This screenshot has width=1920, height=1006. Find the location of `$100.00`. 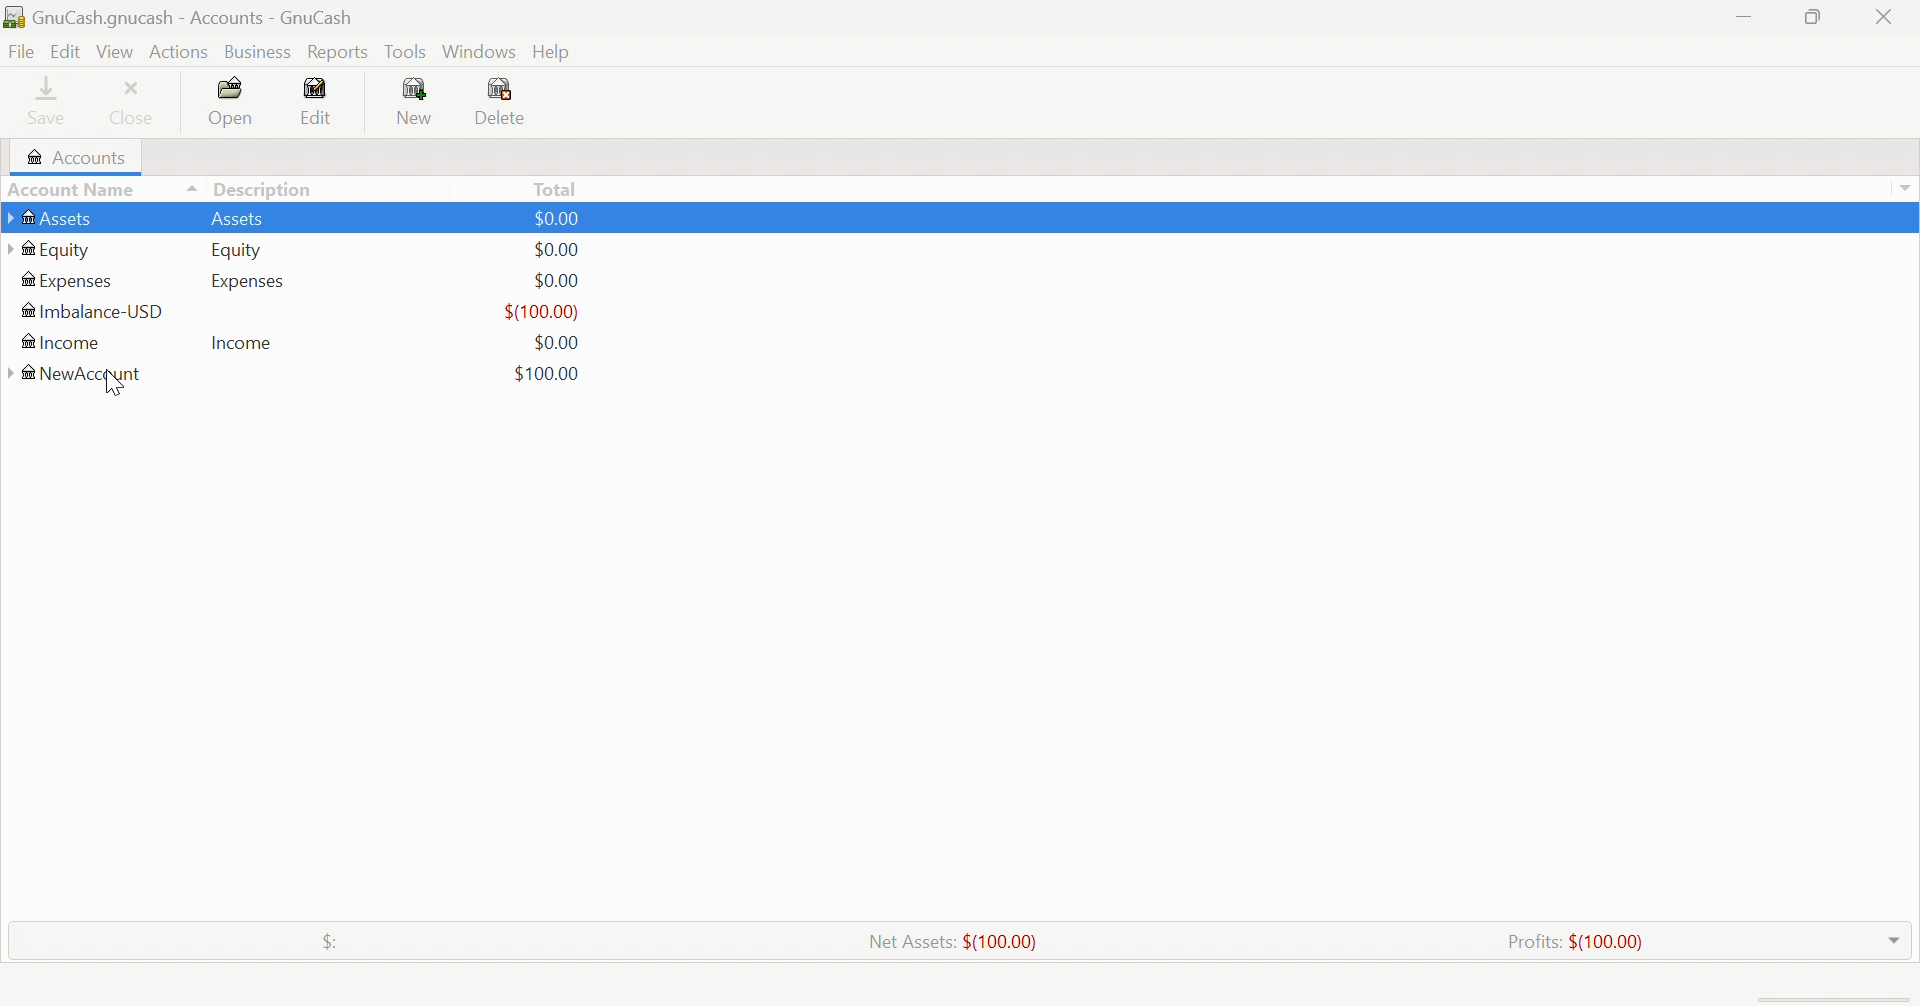

$100.00 is located at coordinates (550, 374).